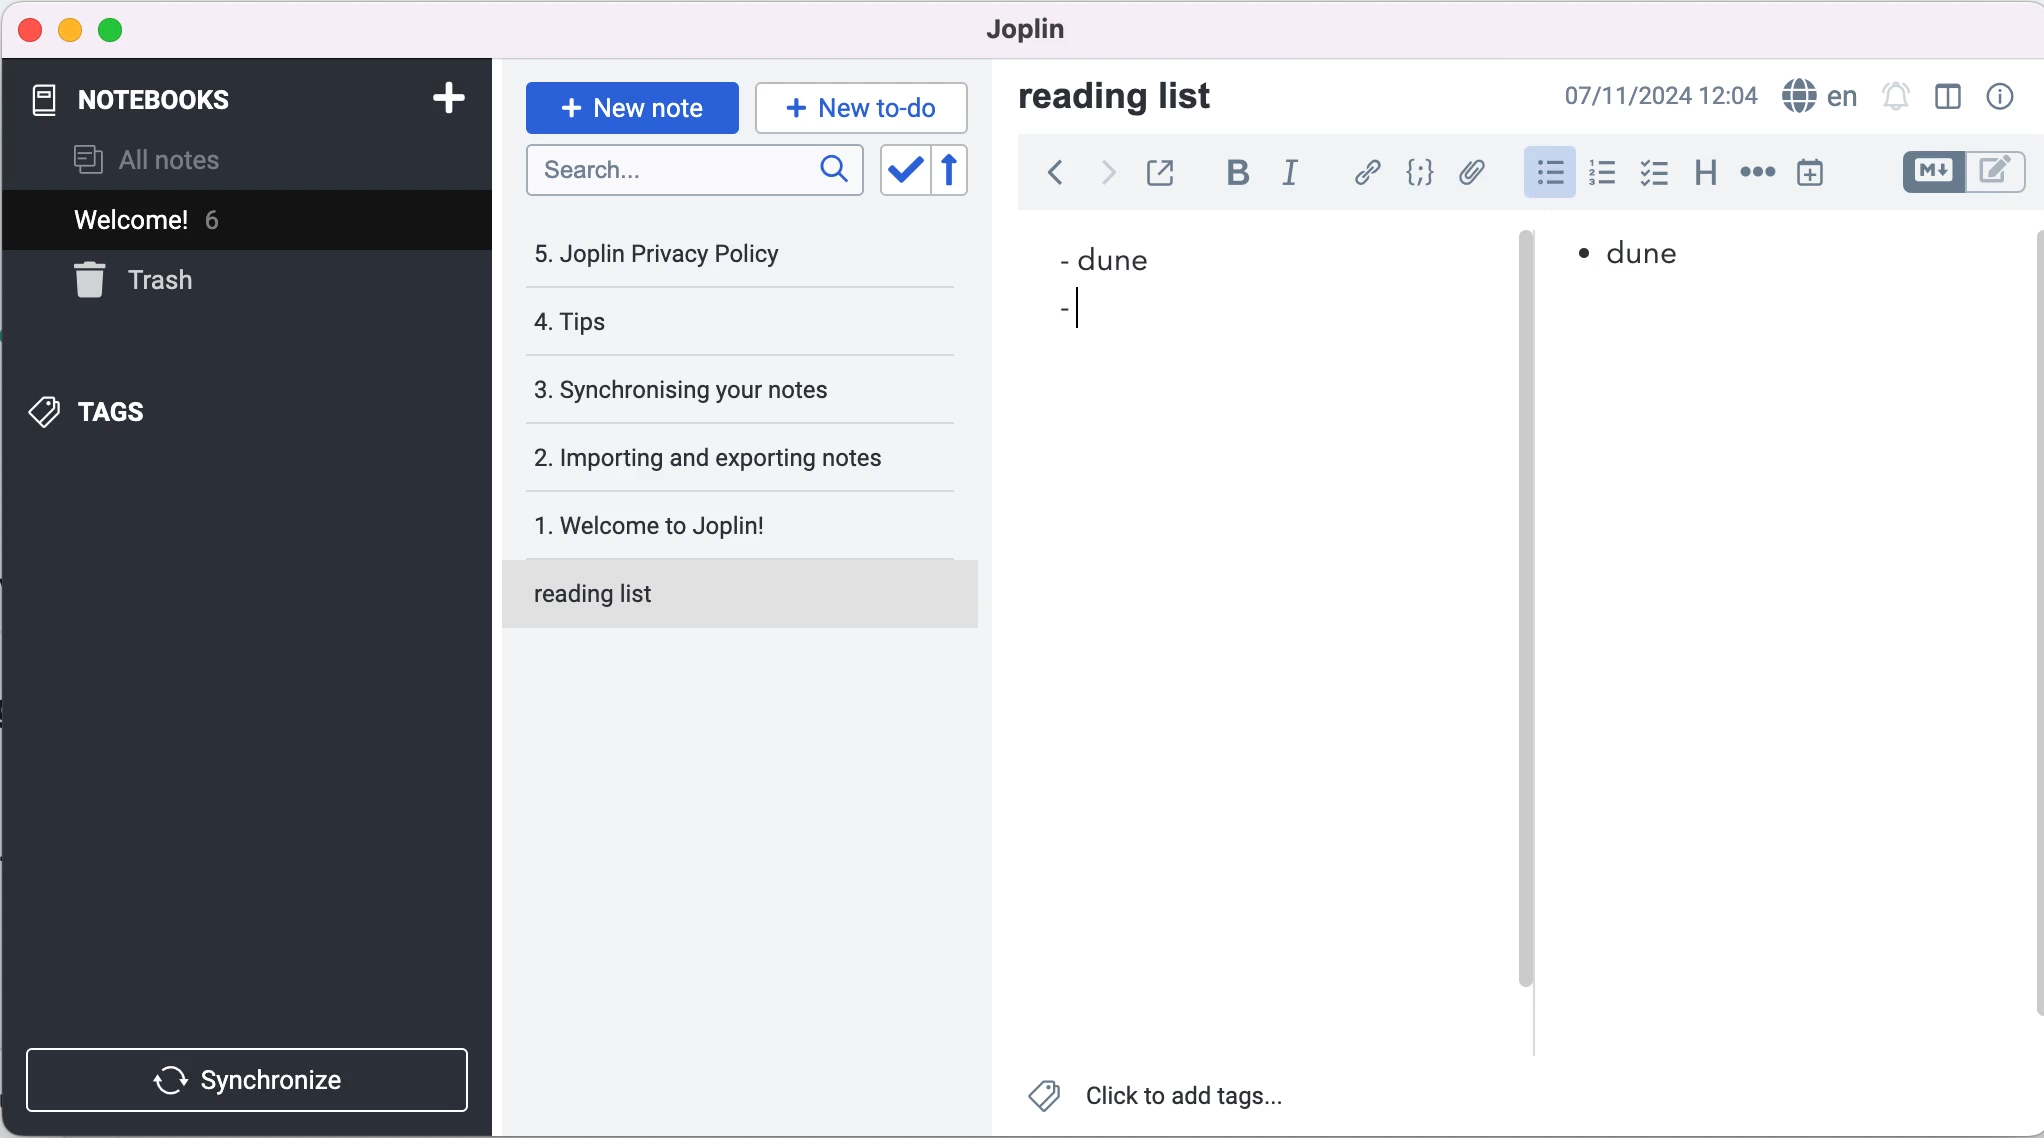 This screenshot has height=1138, width=2044. Describe the element at coordinates (1895, 97) in the screenshot. I see `set alarm` at that location.